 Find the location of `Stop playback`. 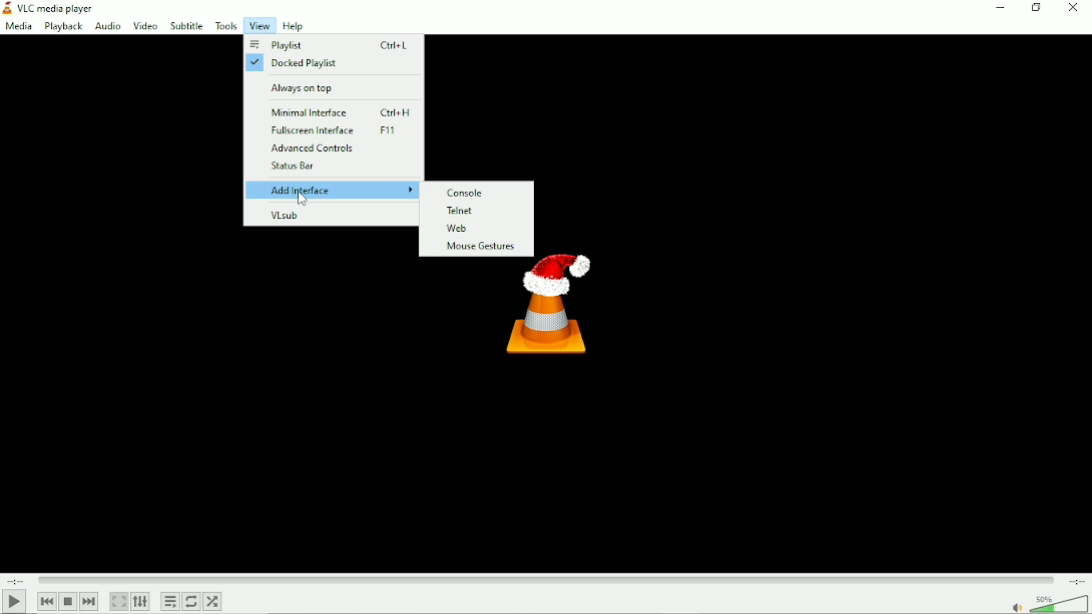

Stop playback is located at coordinates (69, 602).